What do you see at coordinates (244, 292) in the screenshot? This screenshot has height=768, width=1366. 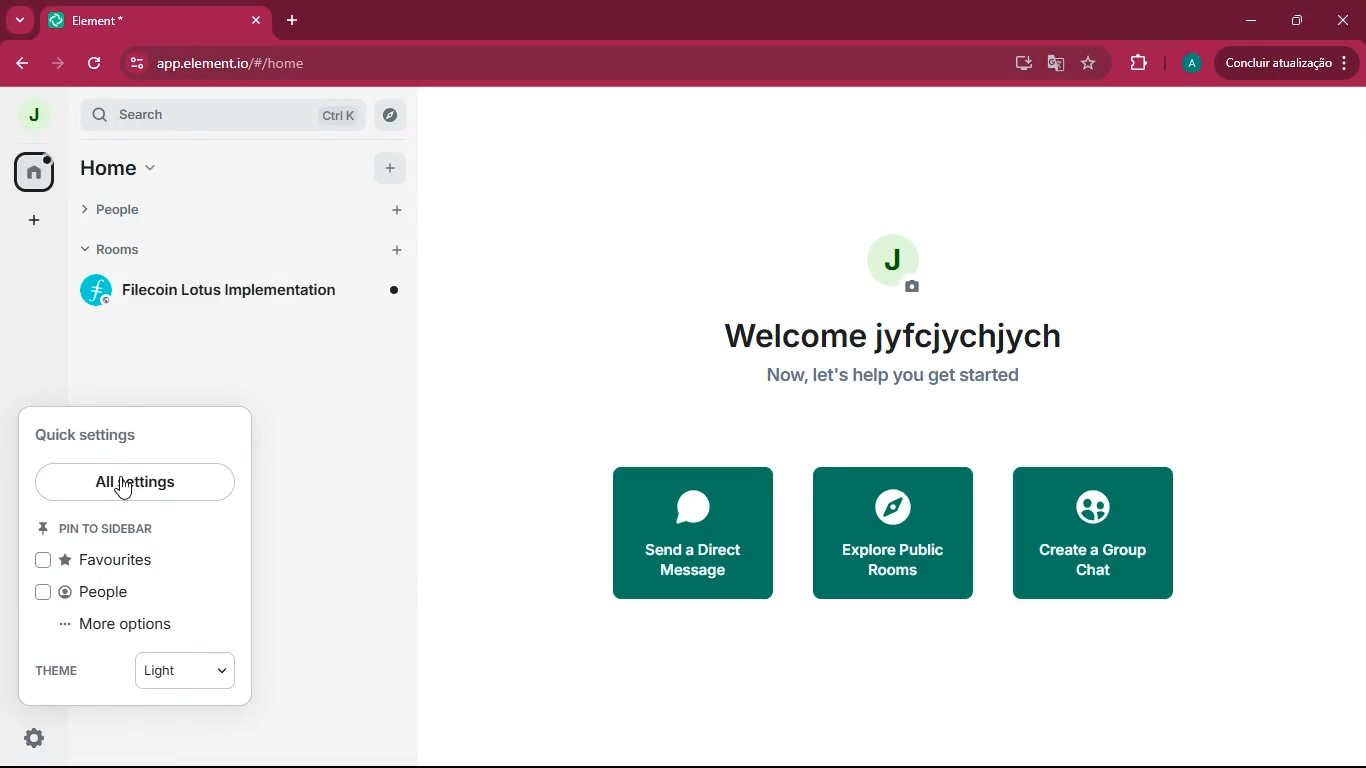 I see `room` at bounding box center [244, 292].